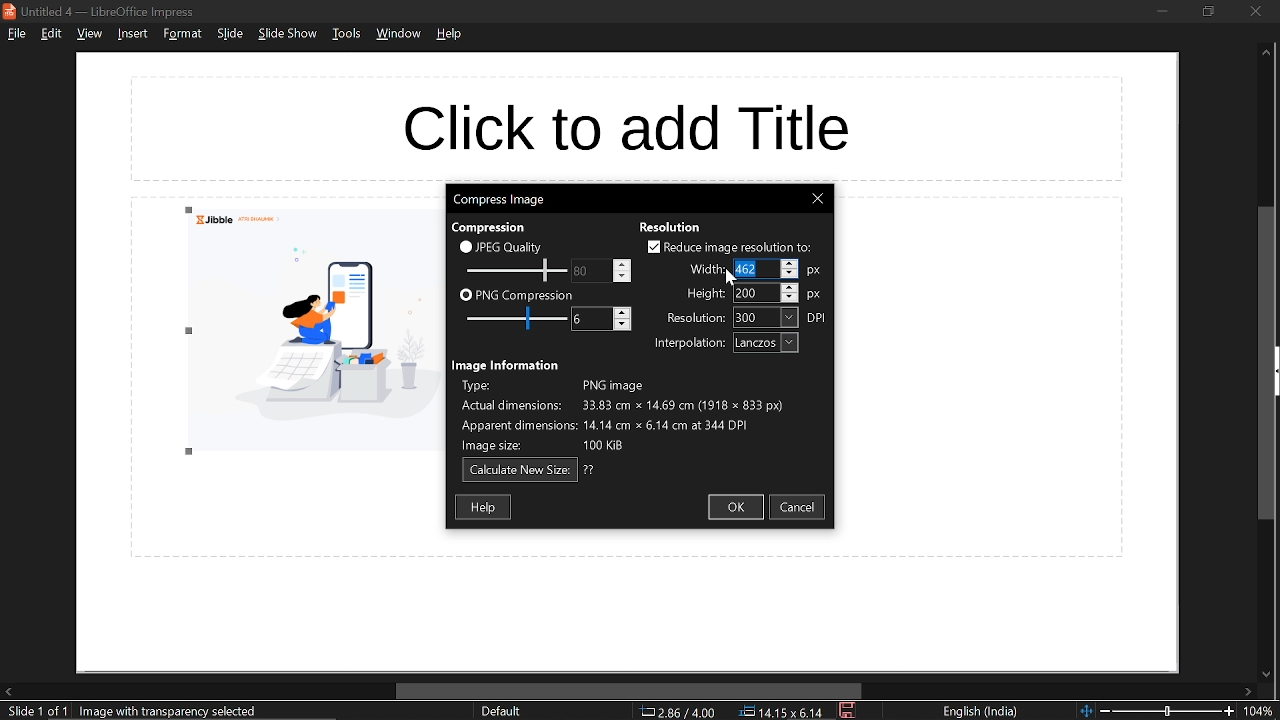 The width and height of the screenshot is (1280, 720). What do you see at coordinates (174, 711) in the screenshot?
I see `image with transparency selected` at bounding box center [174, 711].